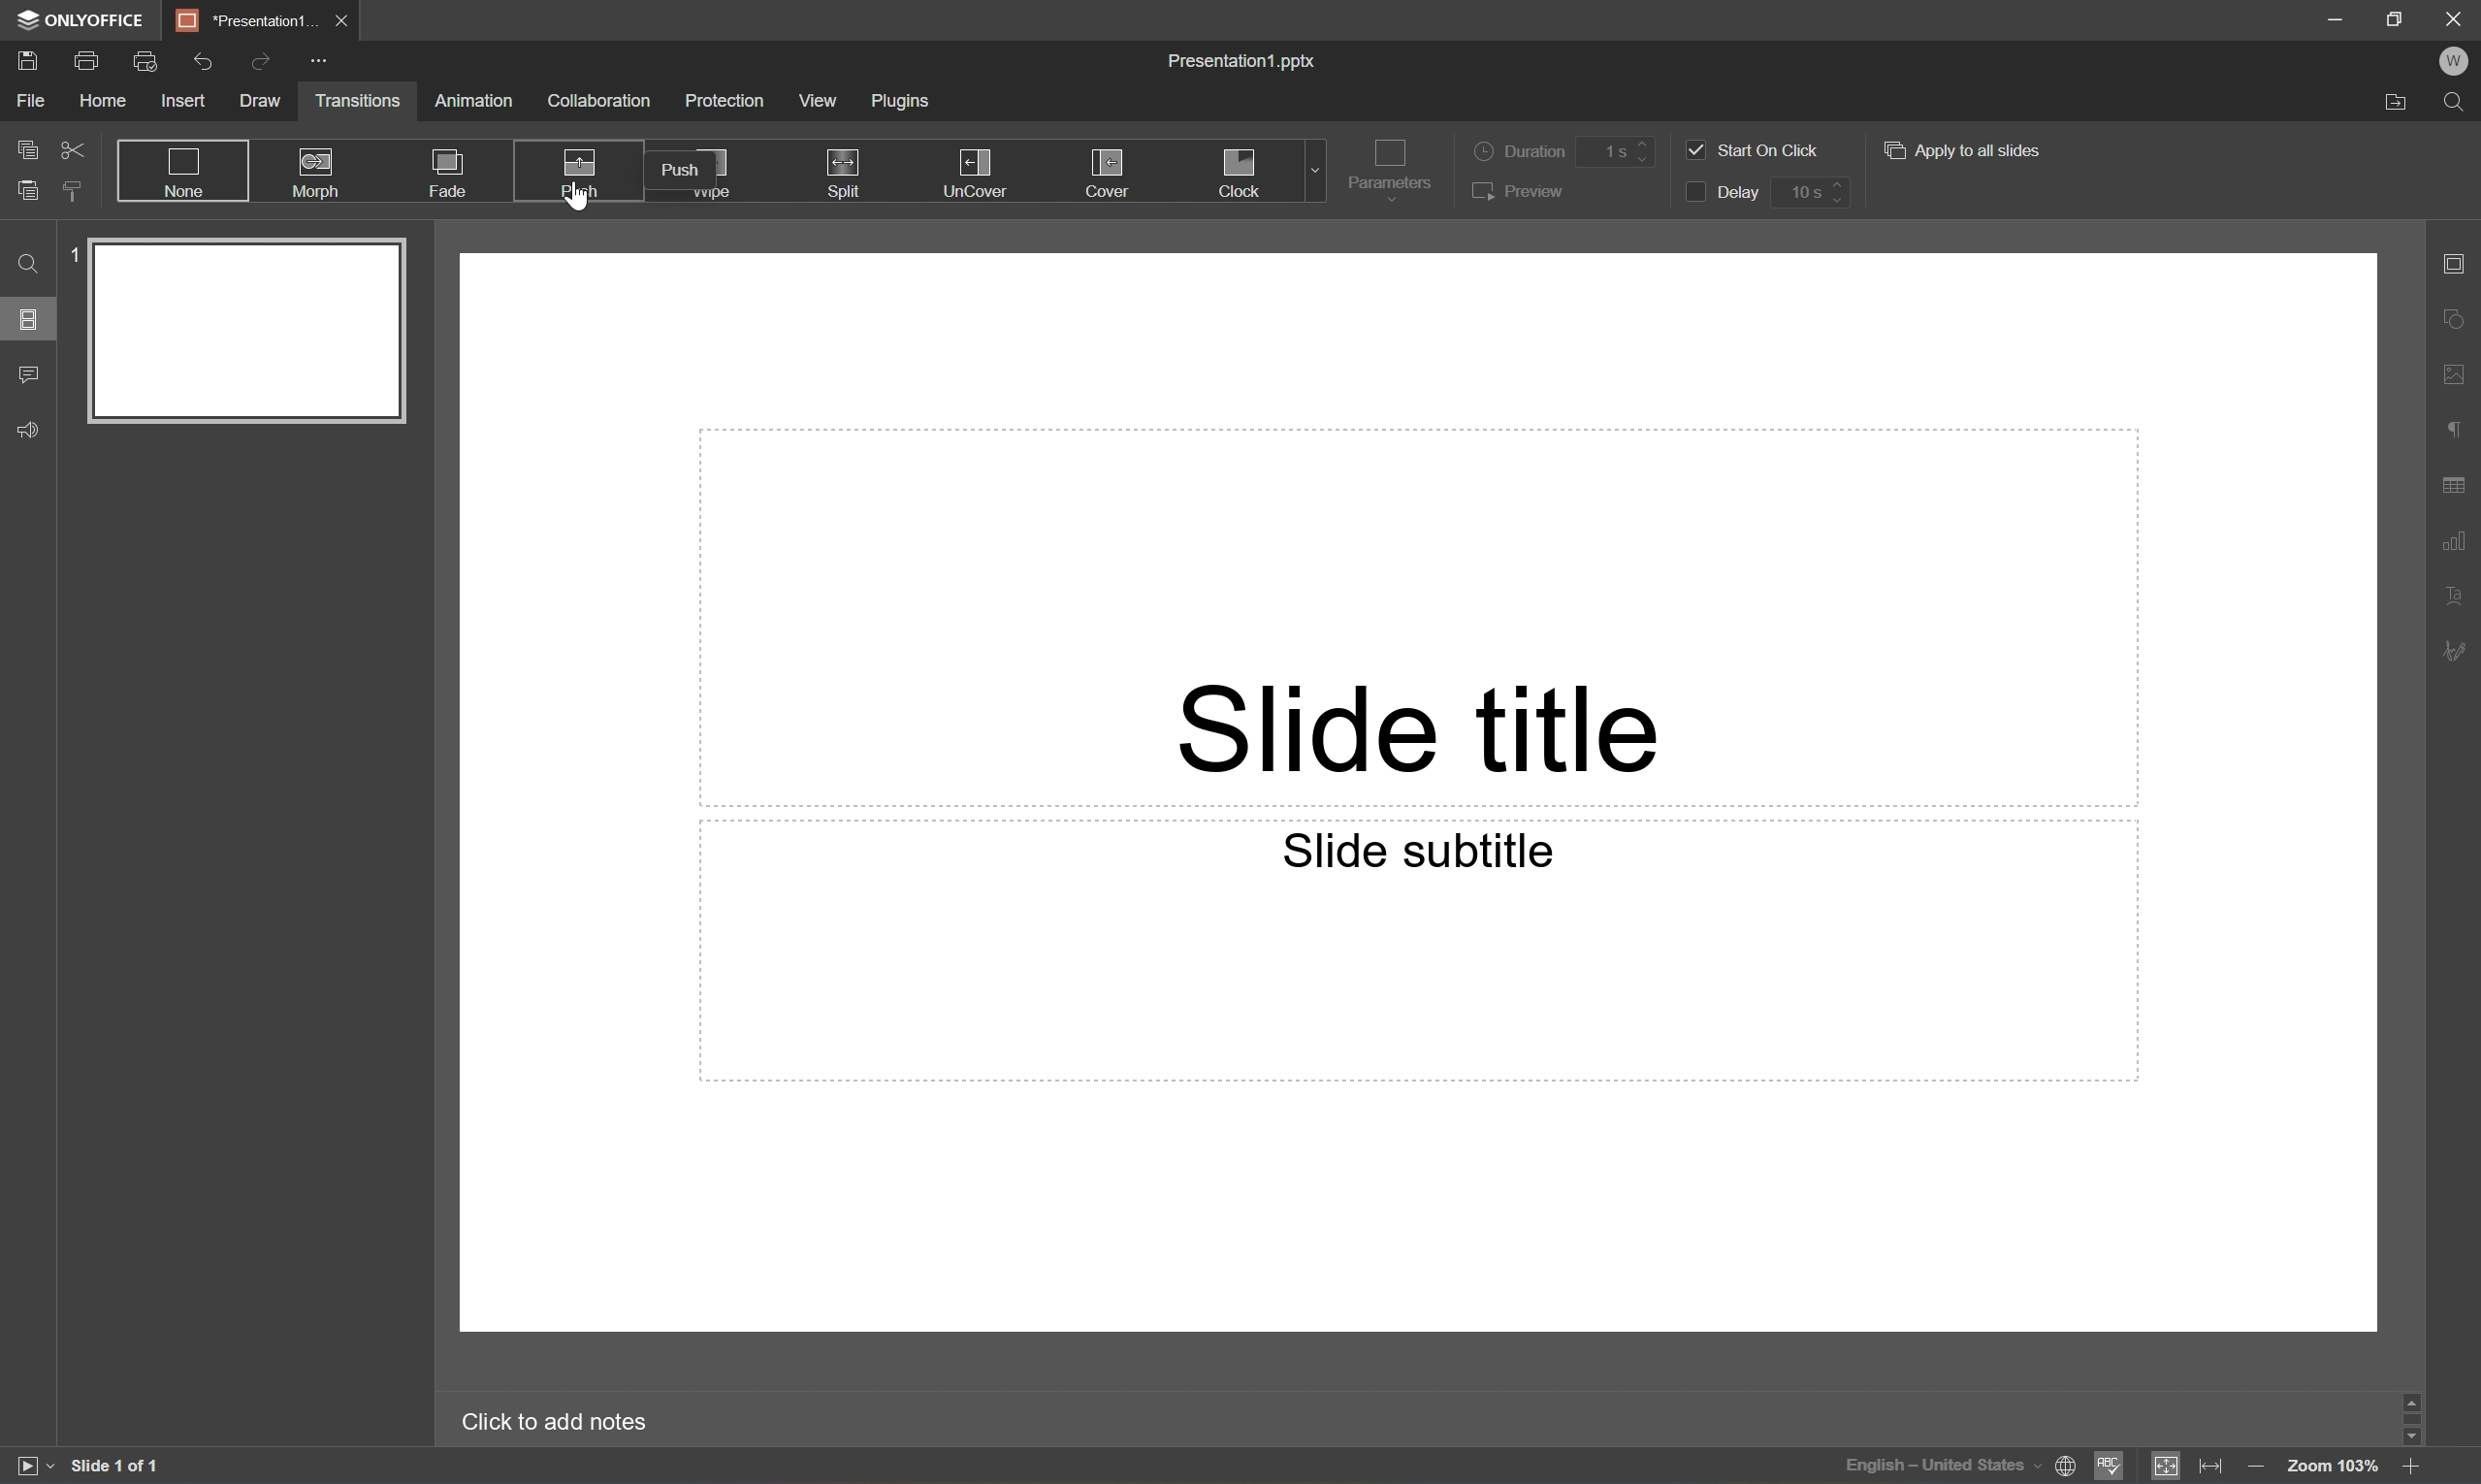 The height and width of the screenshot is (1484, 2481). I want to click on 1 s, so click(1619, 151).